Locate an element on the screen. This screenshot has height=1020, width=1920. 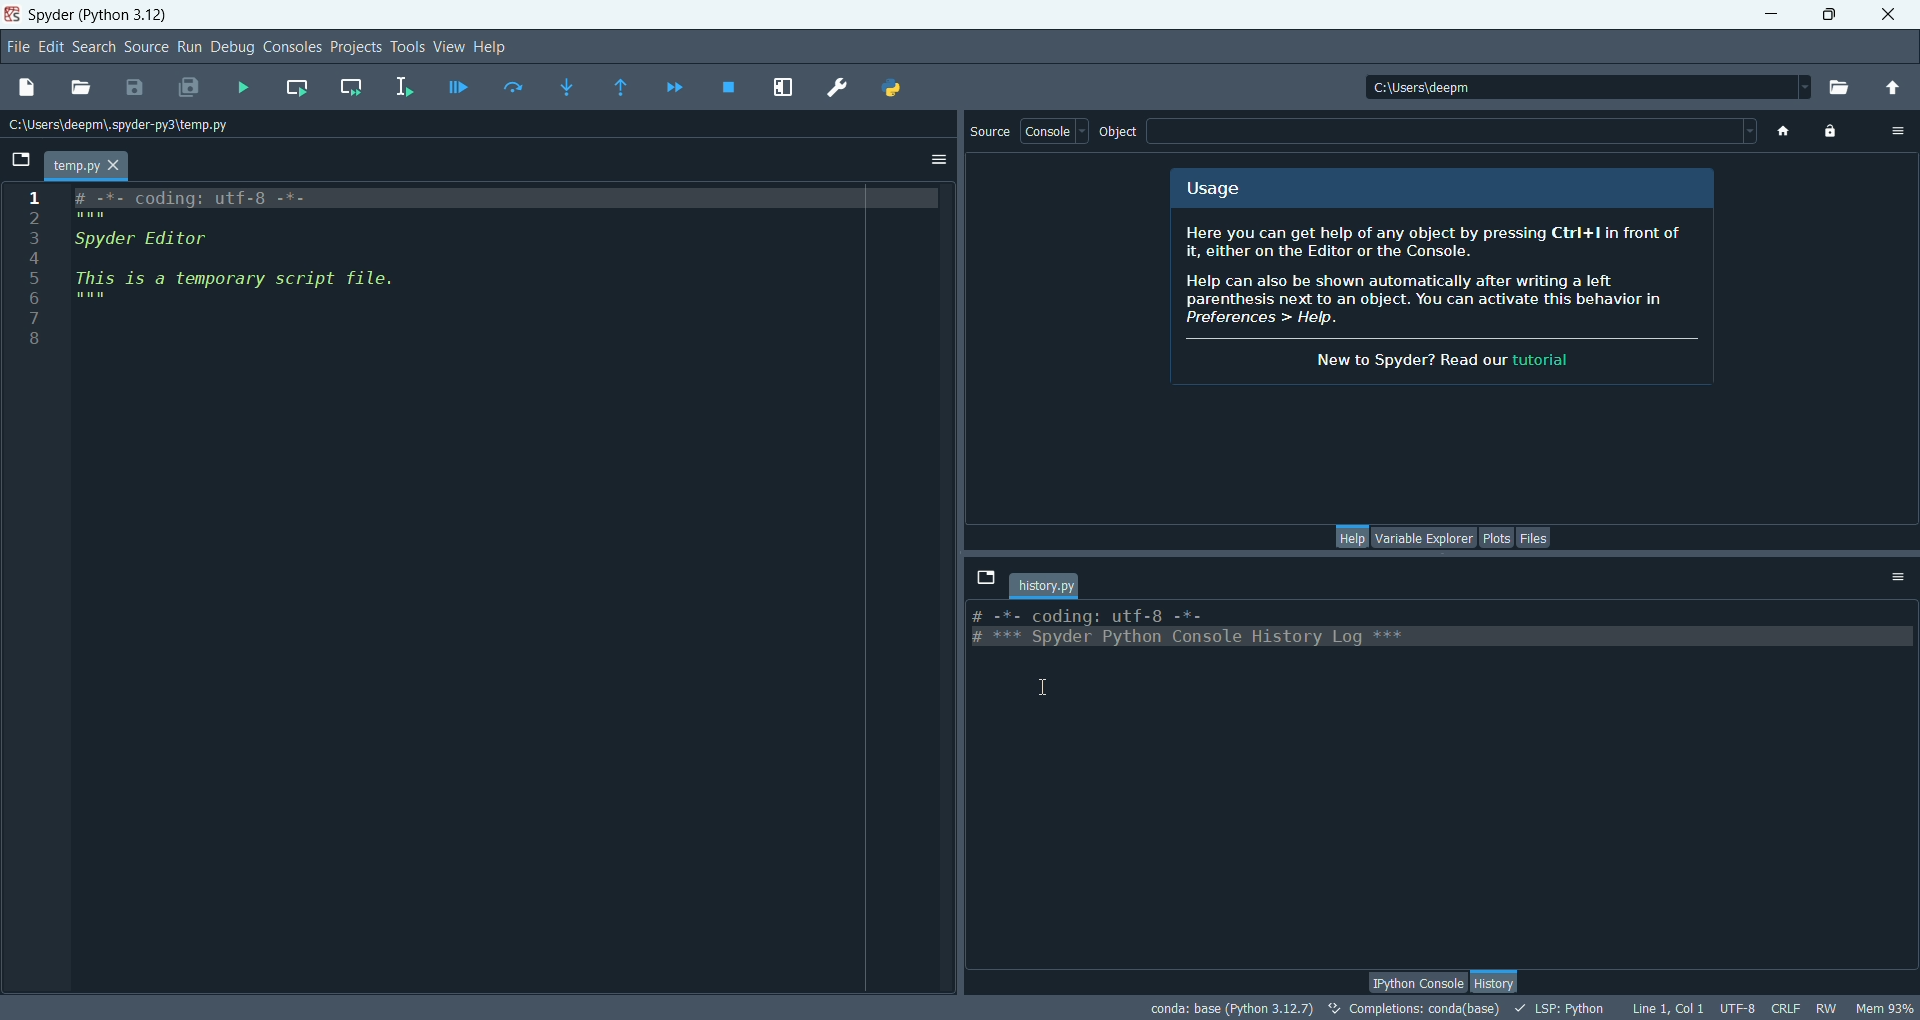
plots is located at coordinates (1496, 538).